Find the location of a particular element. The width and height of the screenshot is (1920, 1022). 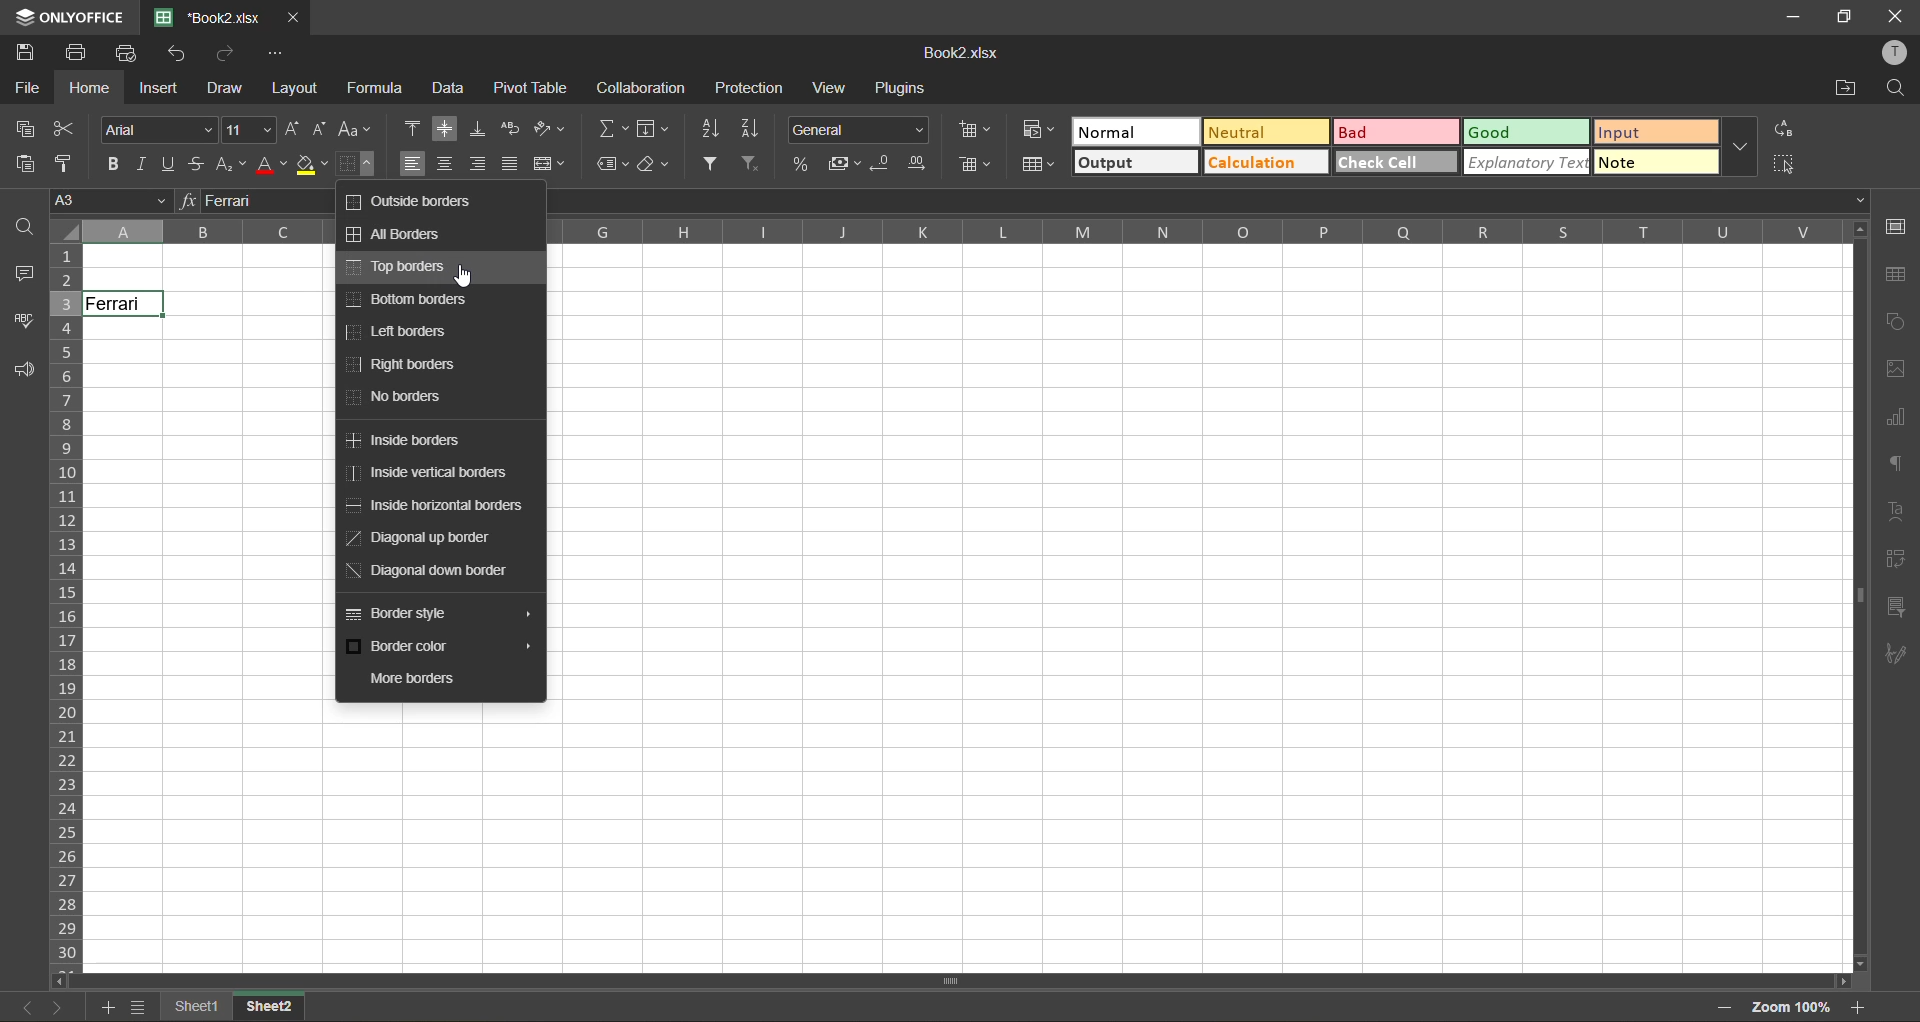

paragraph is located at coordinates (1892, 466).